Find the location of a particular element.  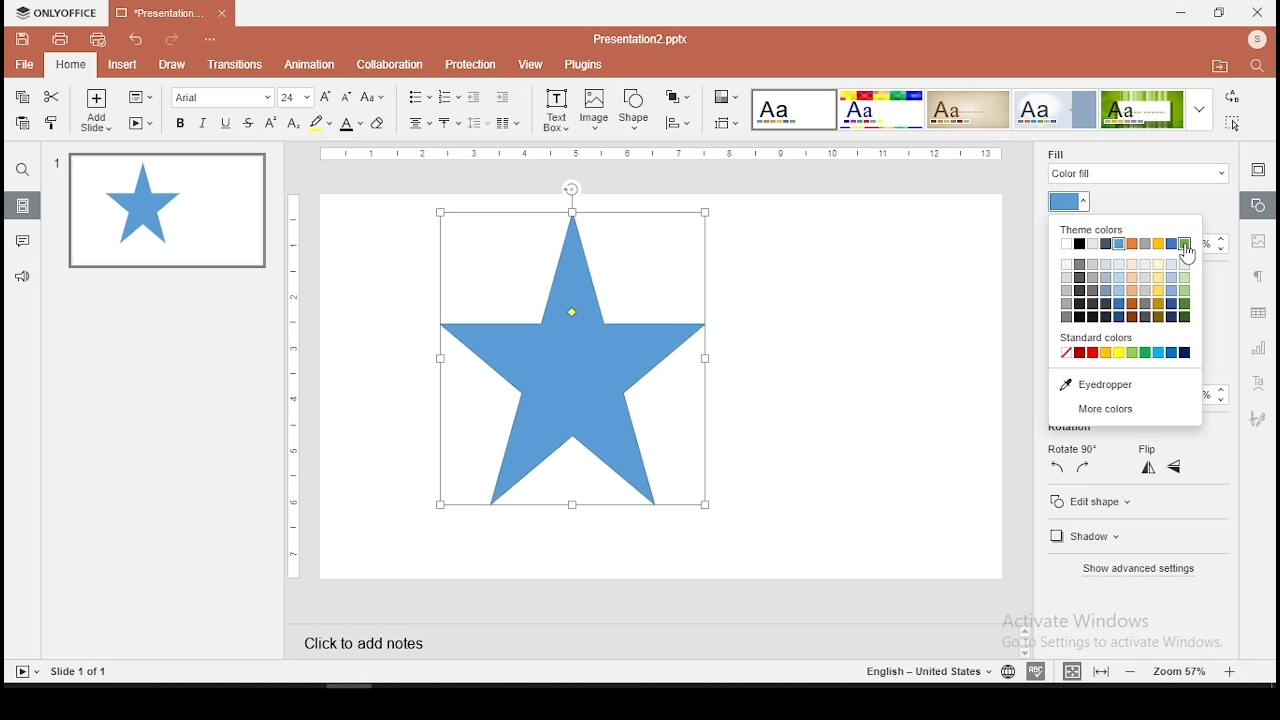

zoom level is located at coordinates (1182, 670).